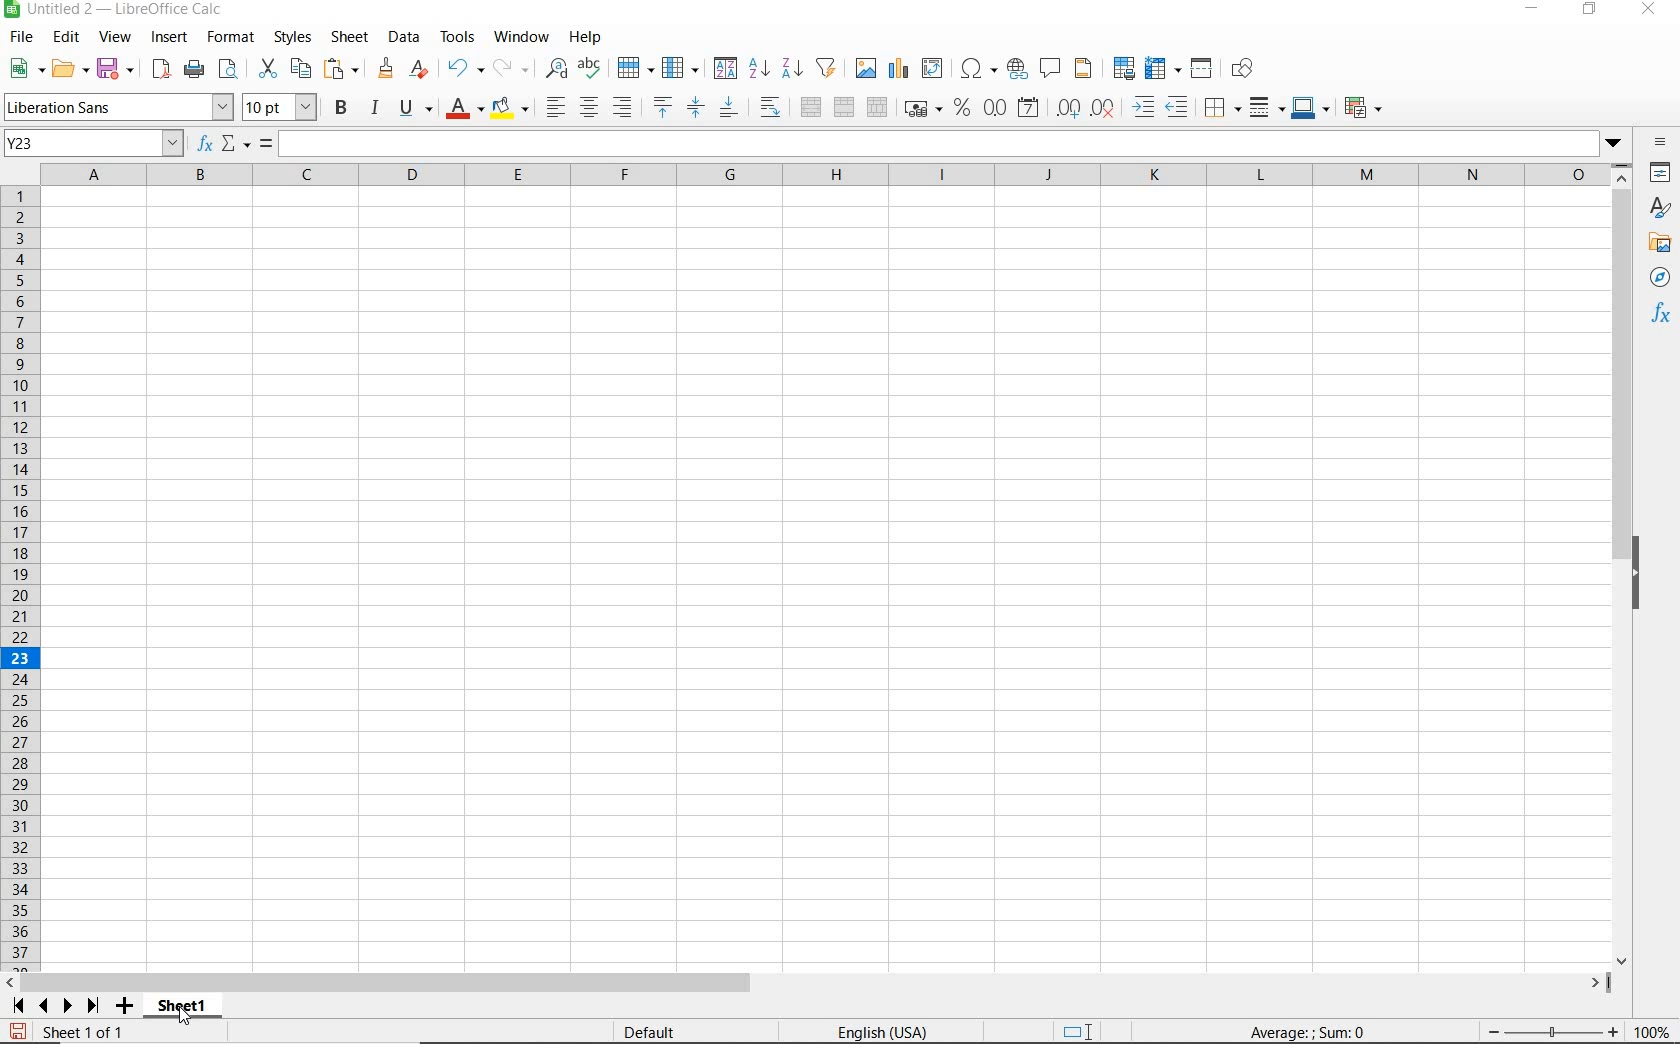  I want to click on SORTS, so click(726, 69).